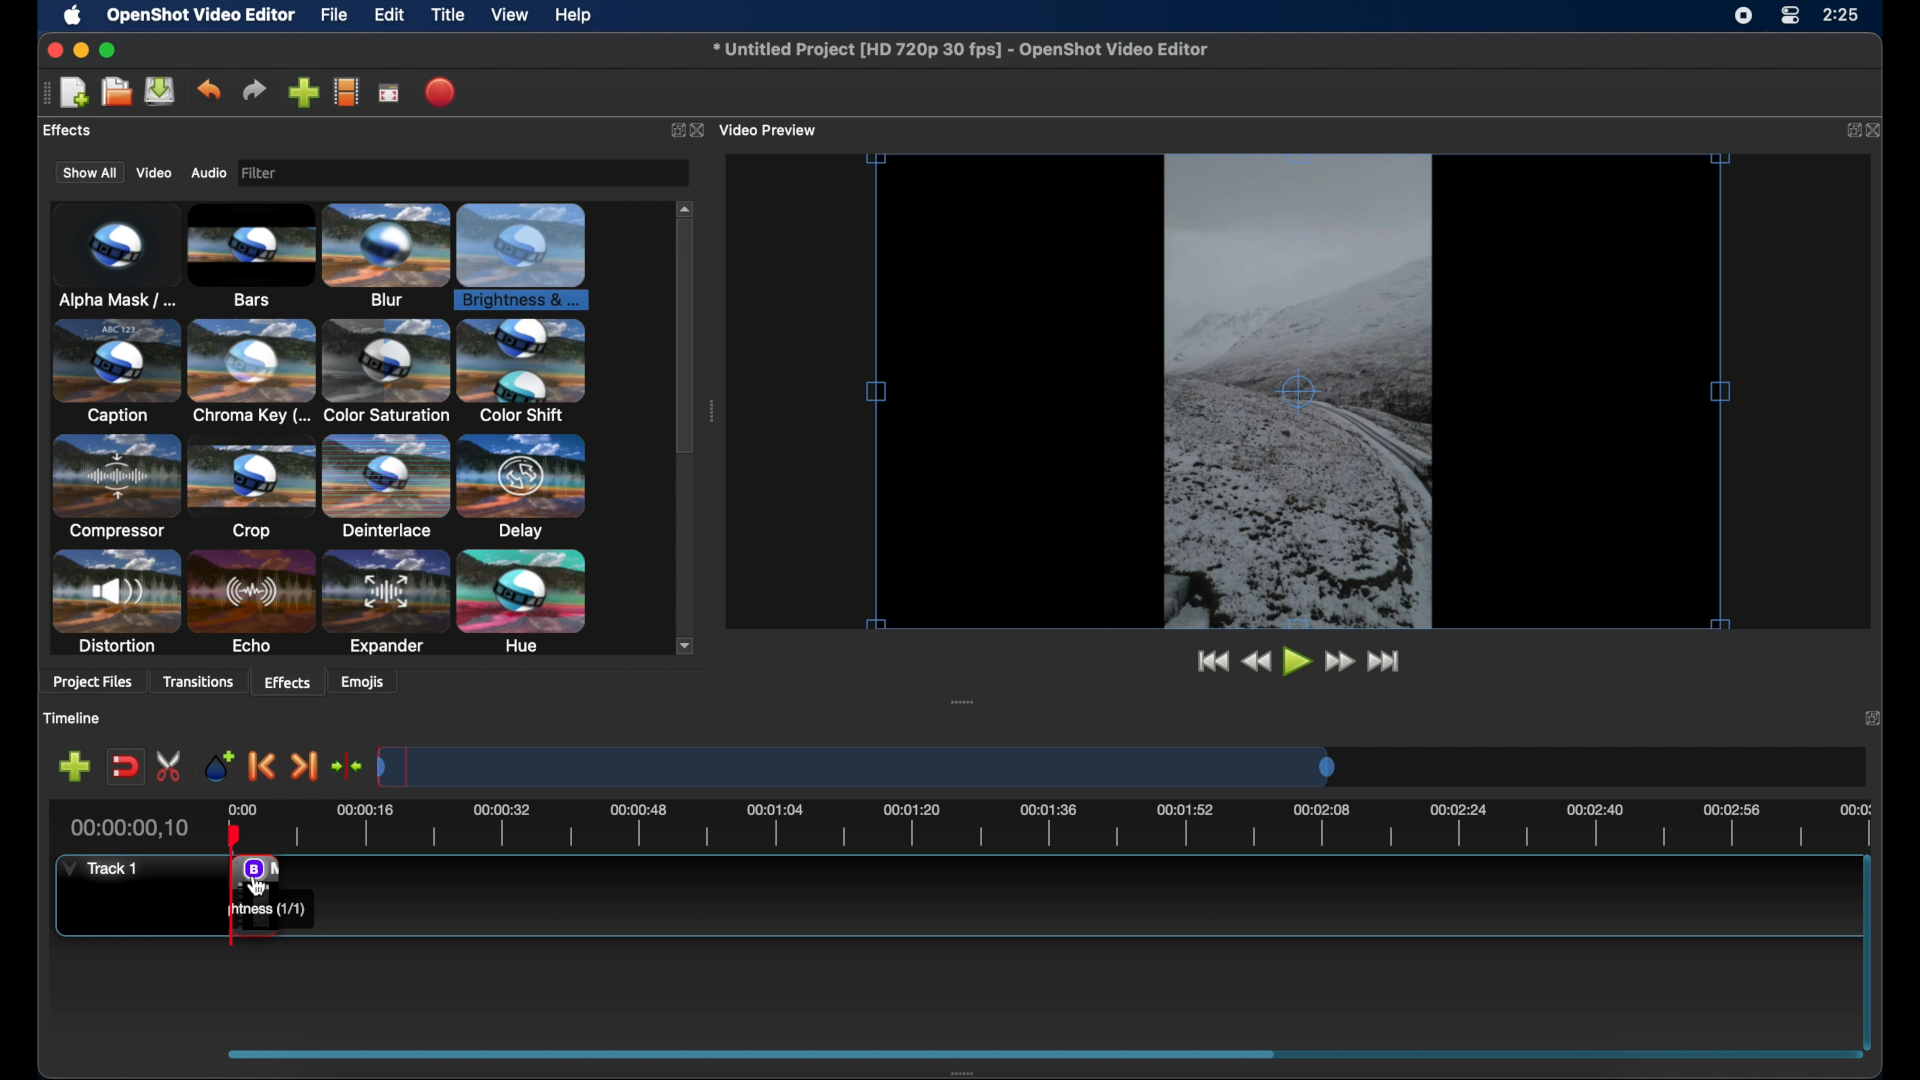  What do you see at coordinates (114, 373) in the screenshot?
I see `caption` at bounding box center [114, 373].